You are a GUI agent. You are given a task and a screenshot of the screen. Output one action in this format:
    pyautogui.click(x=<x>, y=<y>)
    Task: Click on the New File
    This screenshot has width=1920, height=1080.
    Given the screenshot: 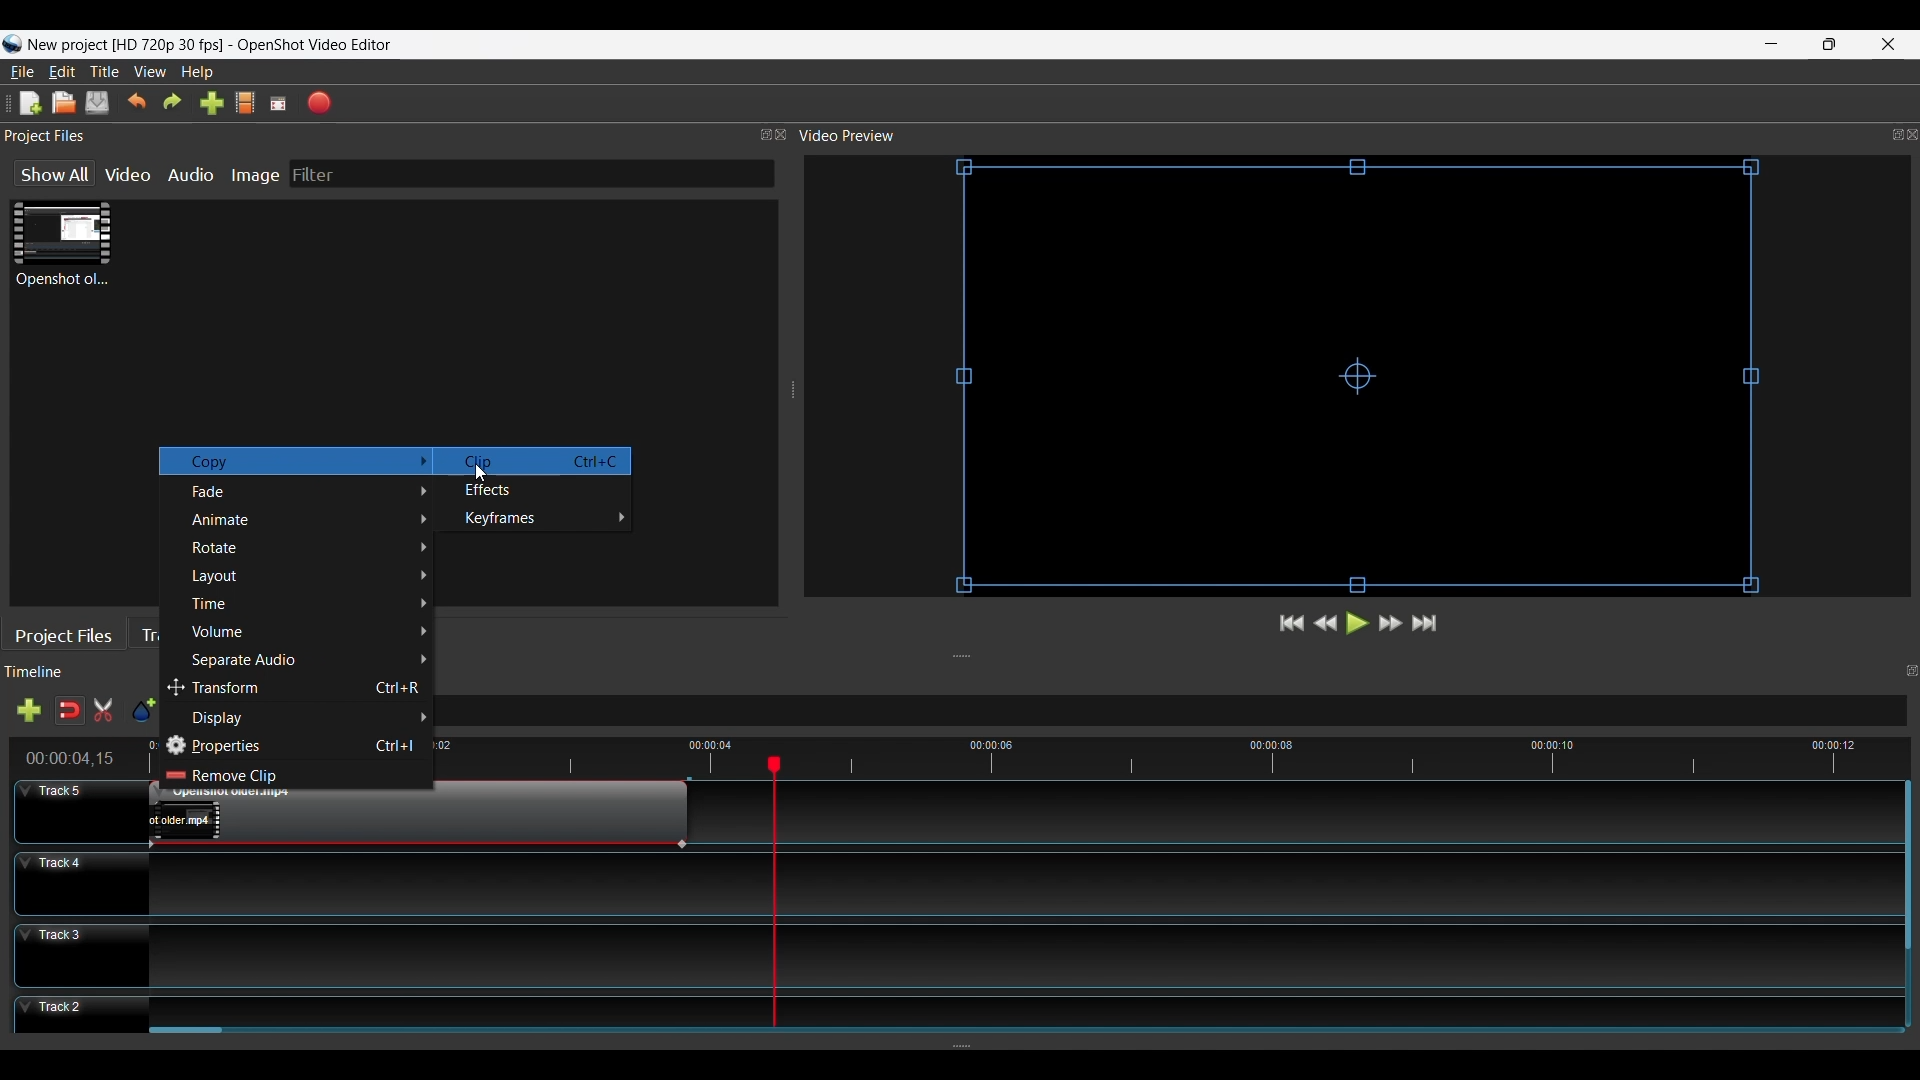 What is the action you would take?
    pyautogui.click(x=27, y=102)
    